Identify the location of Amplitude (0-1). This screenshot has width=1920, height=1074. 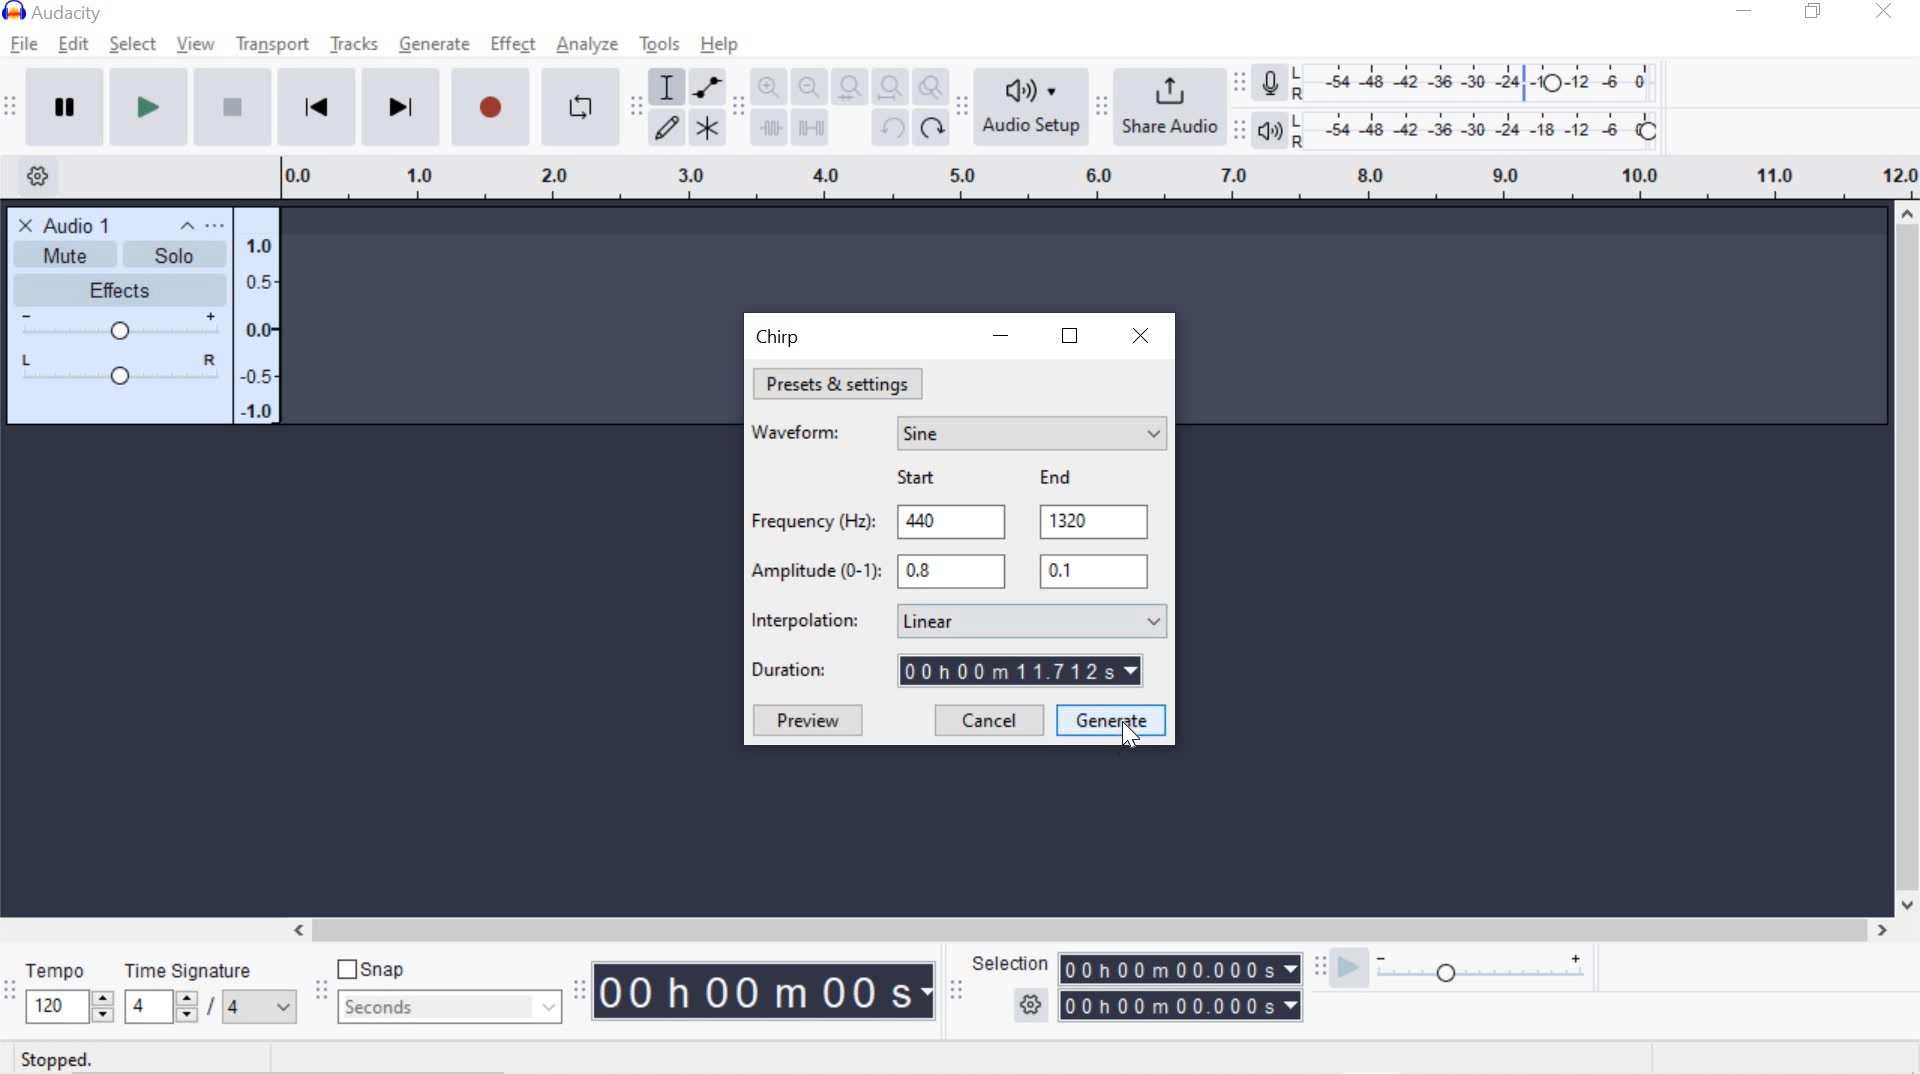
(815, 573).